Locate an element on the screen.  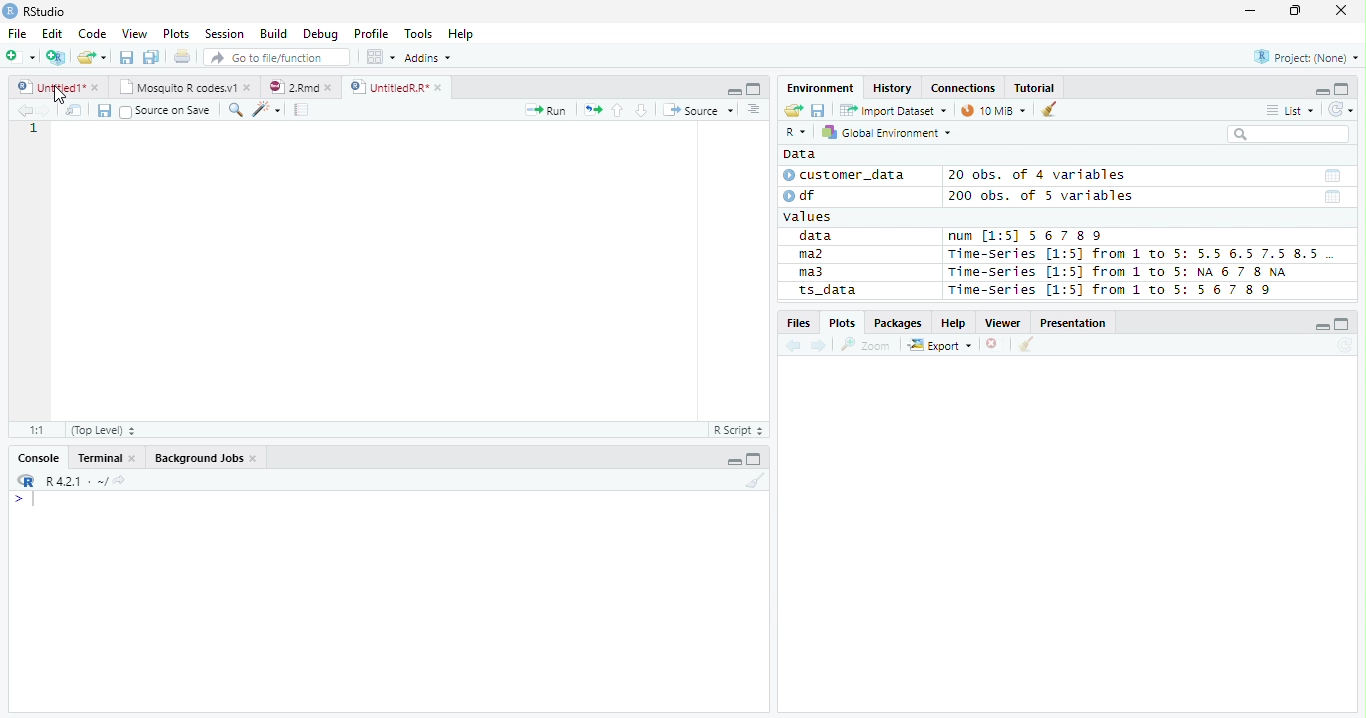
ma3 is located at coordinates (816, 272).